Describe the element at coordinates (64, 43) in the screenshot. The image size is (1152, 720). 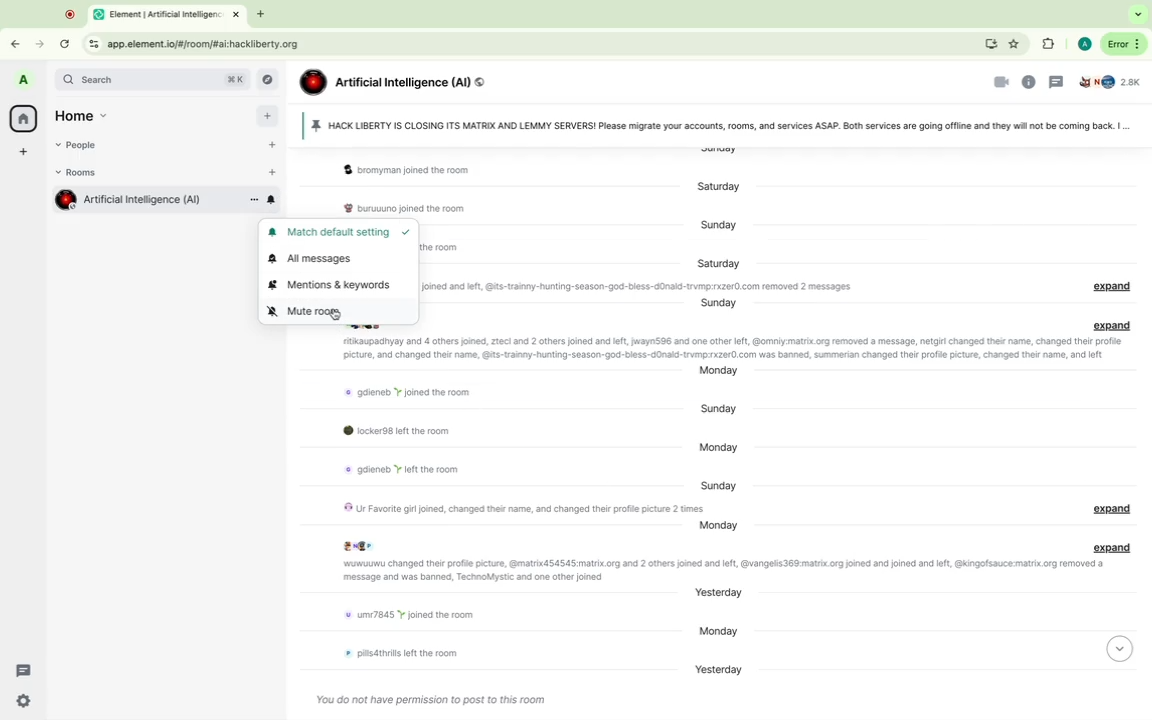
I see `Refresh` at that location.